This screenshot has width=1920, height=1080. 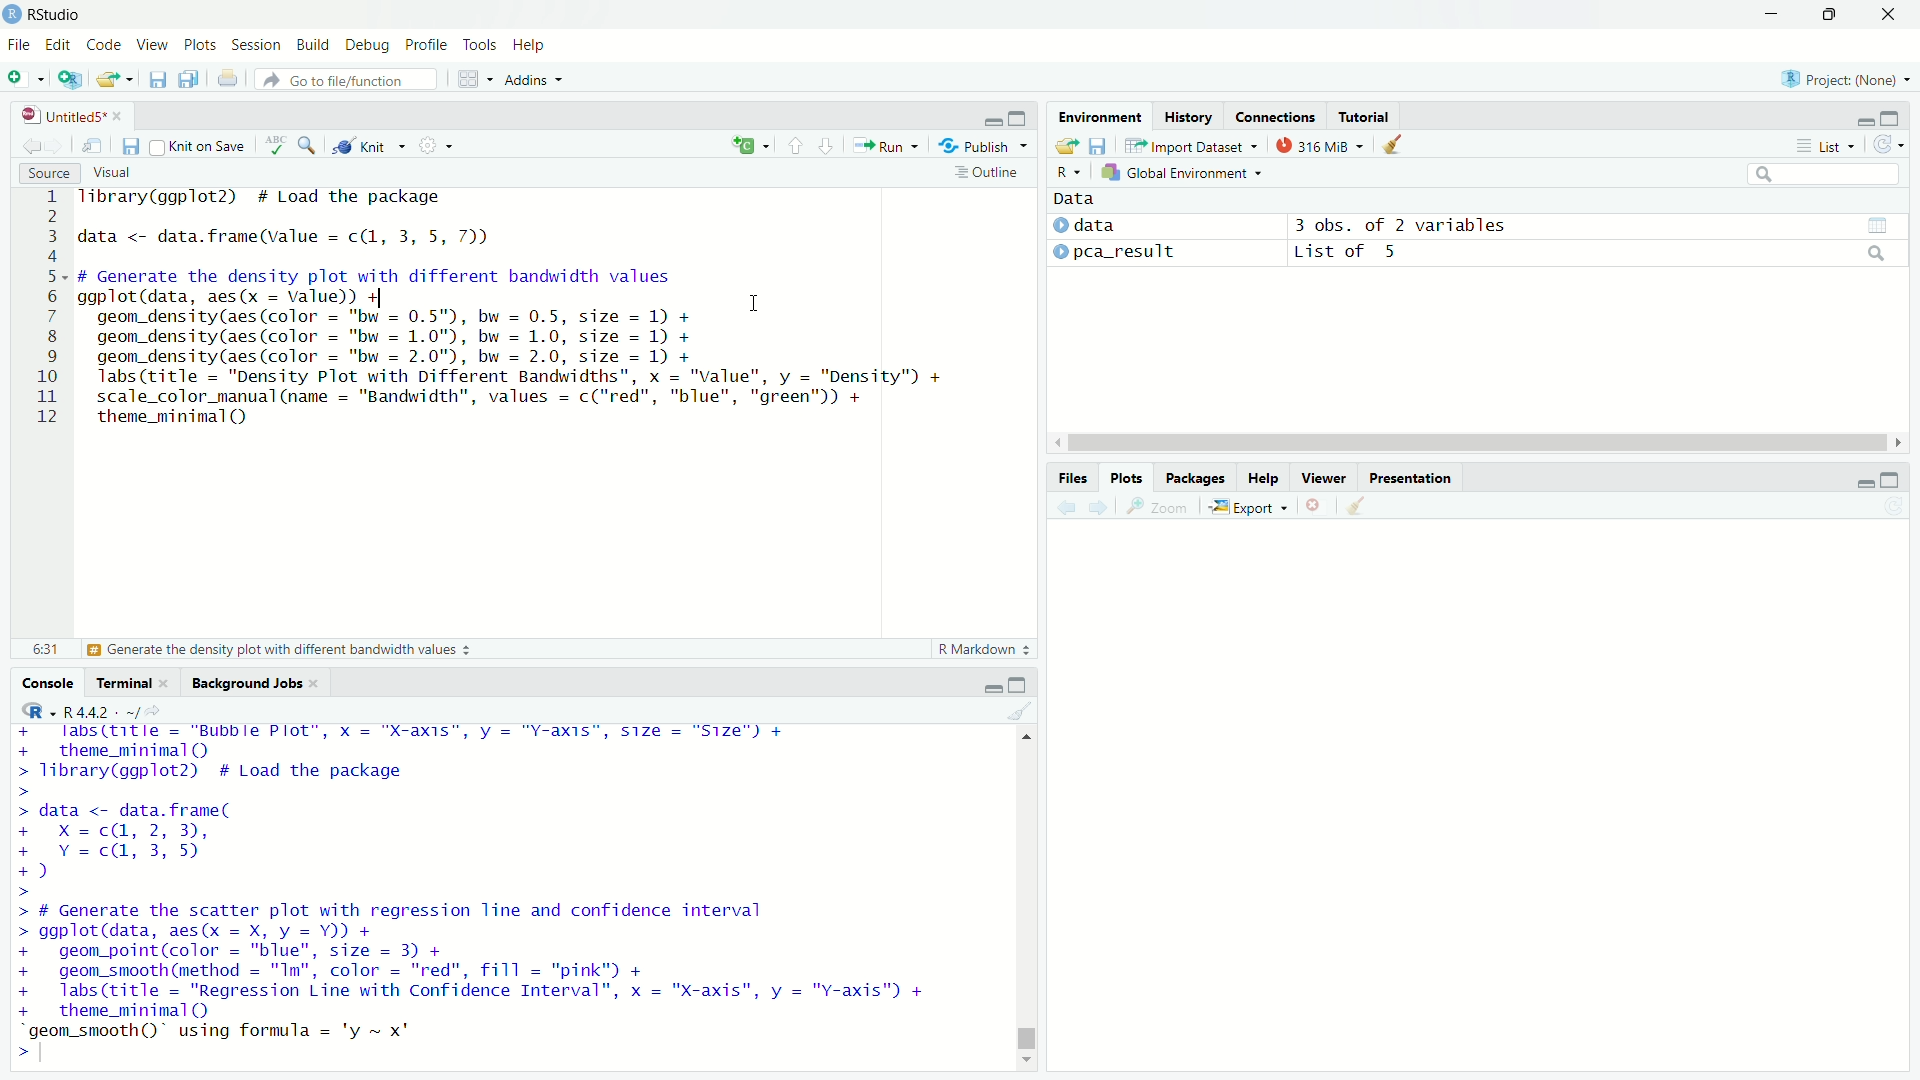 What do you see at coordinates (534, 80) in the screenshot?
I see `Addins` at bounding box center [534, 80].